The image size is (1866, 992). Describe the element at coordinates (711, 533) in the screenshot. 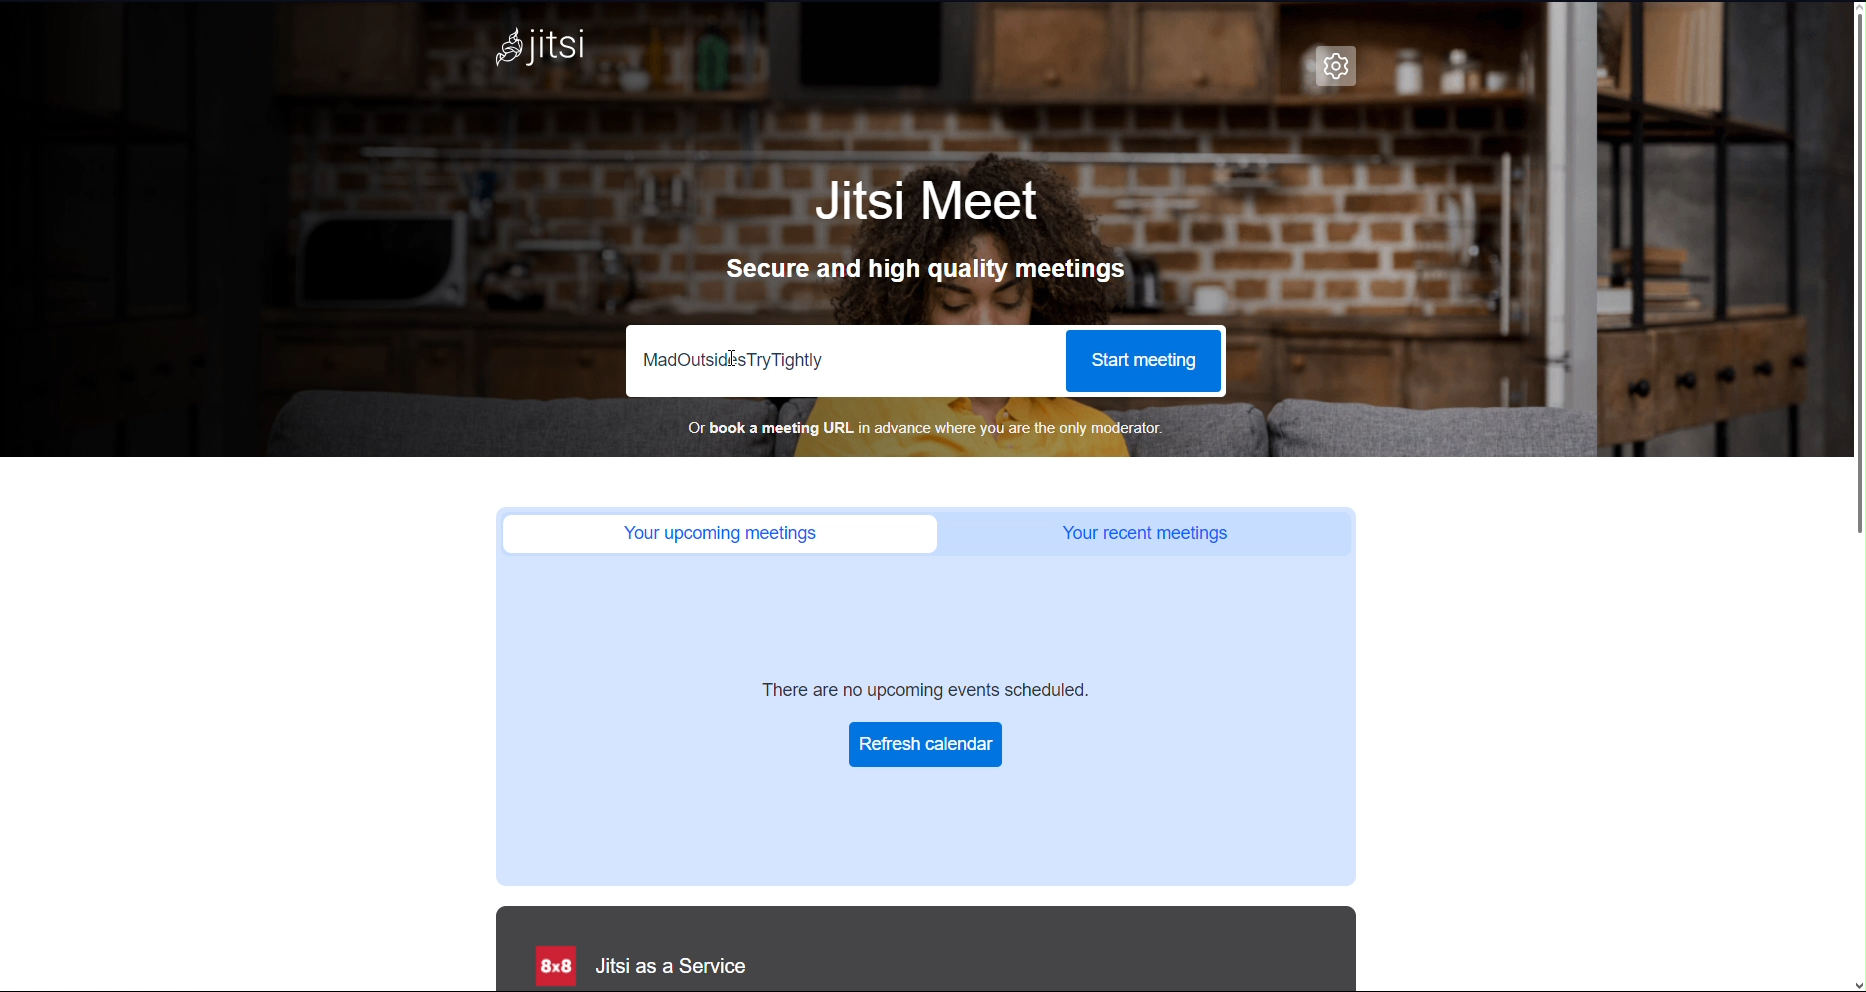

I see `Your upcoming meetings` at that location.